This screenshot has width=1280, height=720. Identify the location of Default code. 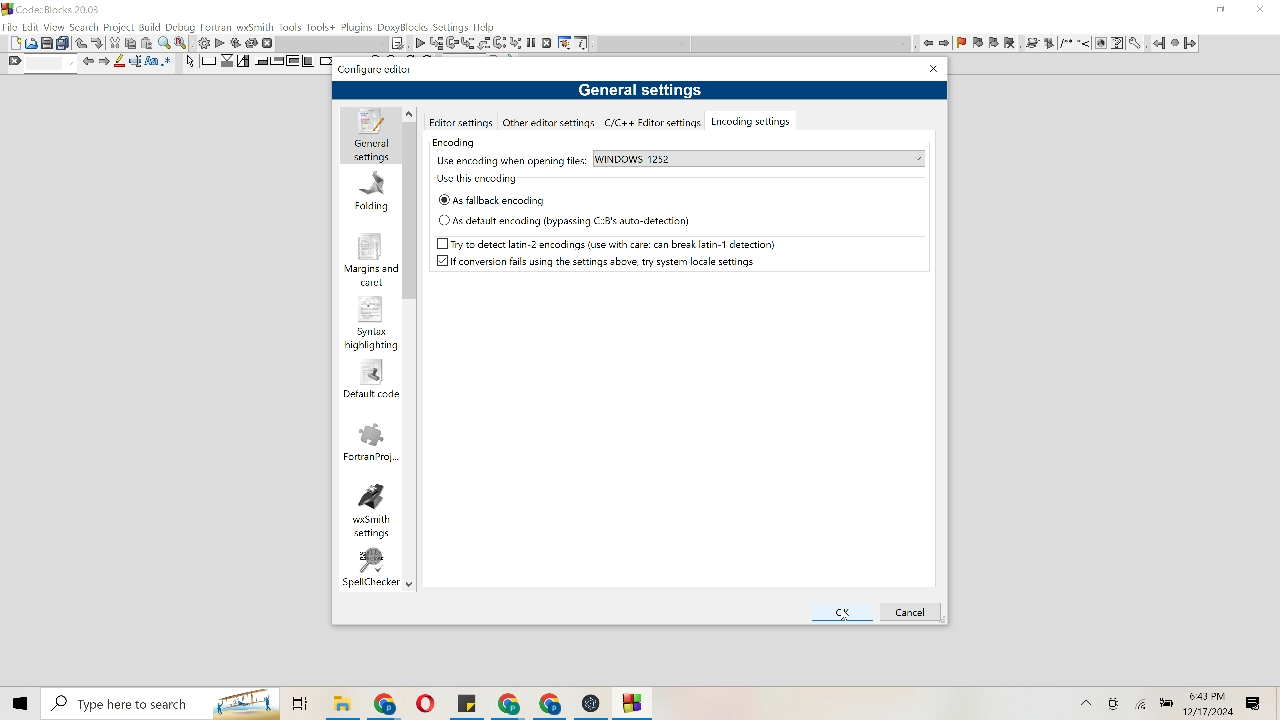
(370, 377).